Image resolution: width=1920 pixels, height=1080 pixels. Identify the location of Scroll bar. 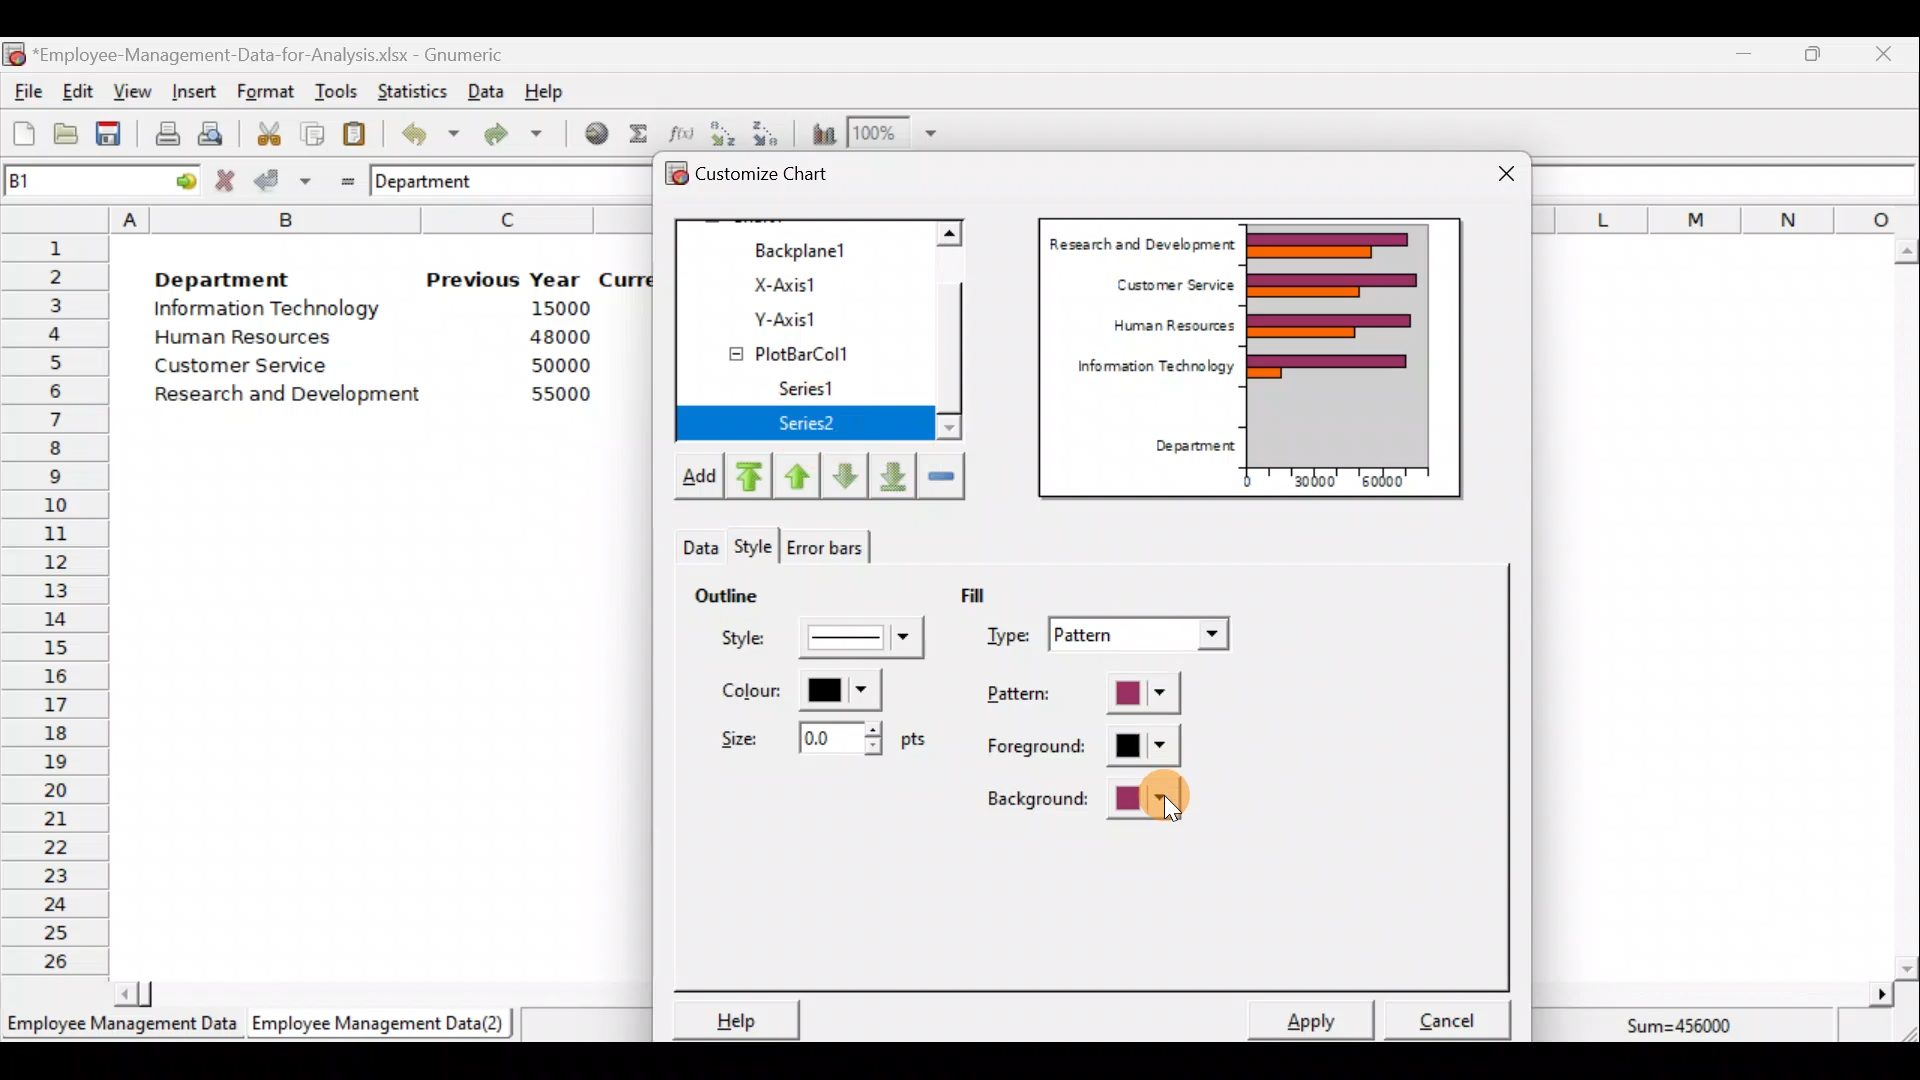
(373, 992).